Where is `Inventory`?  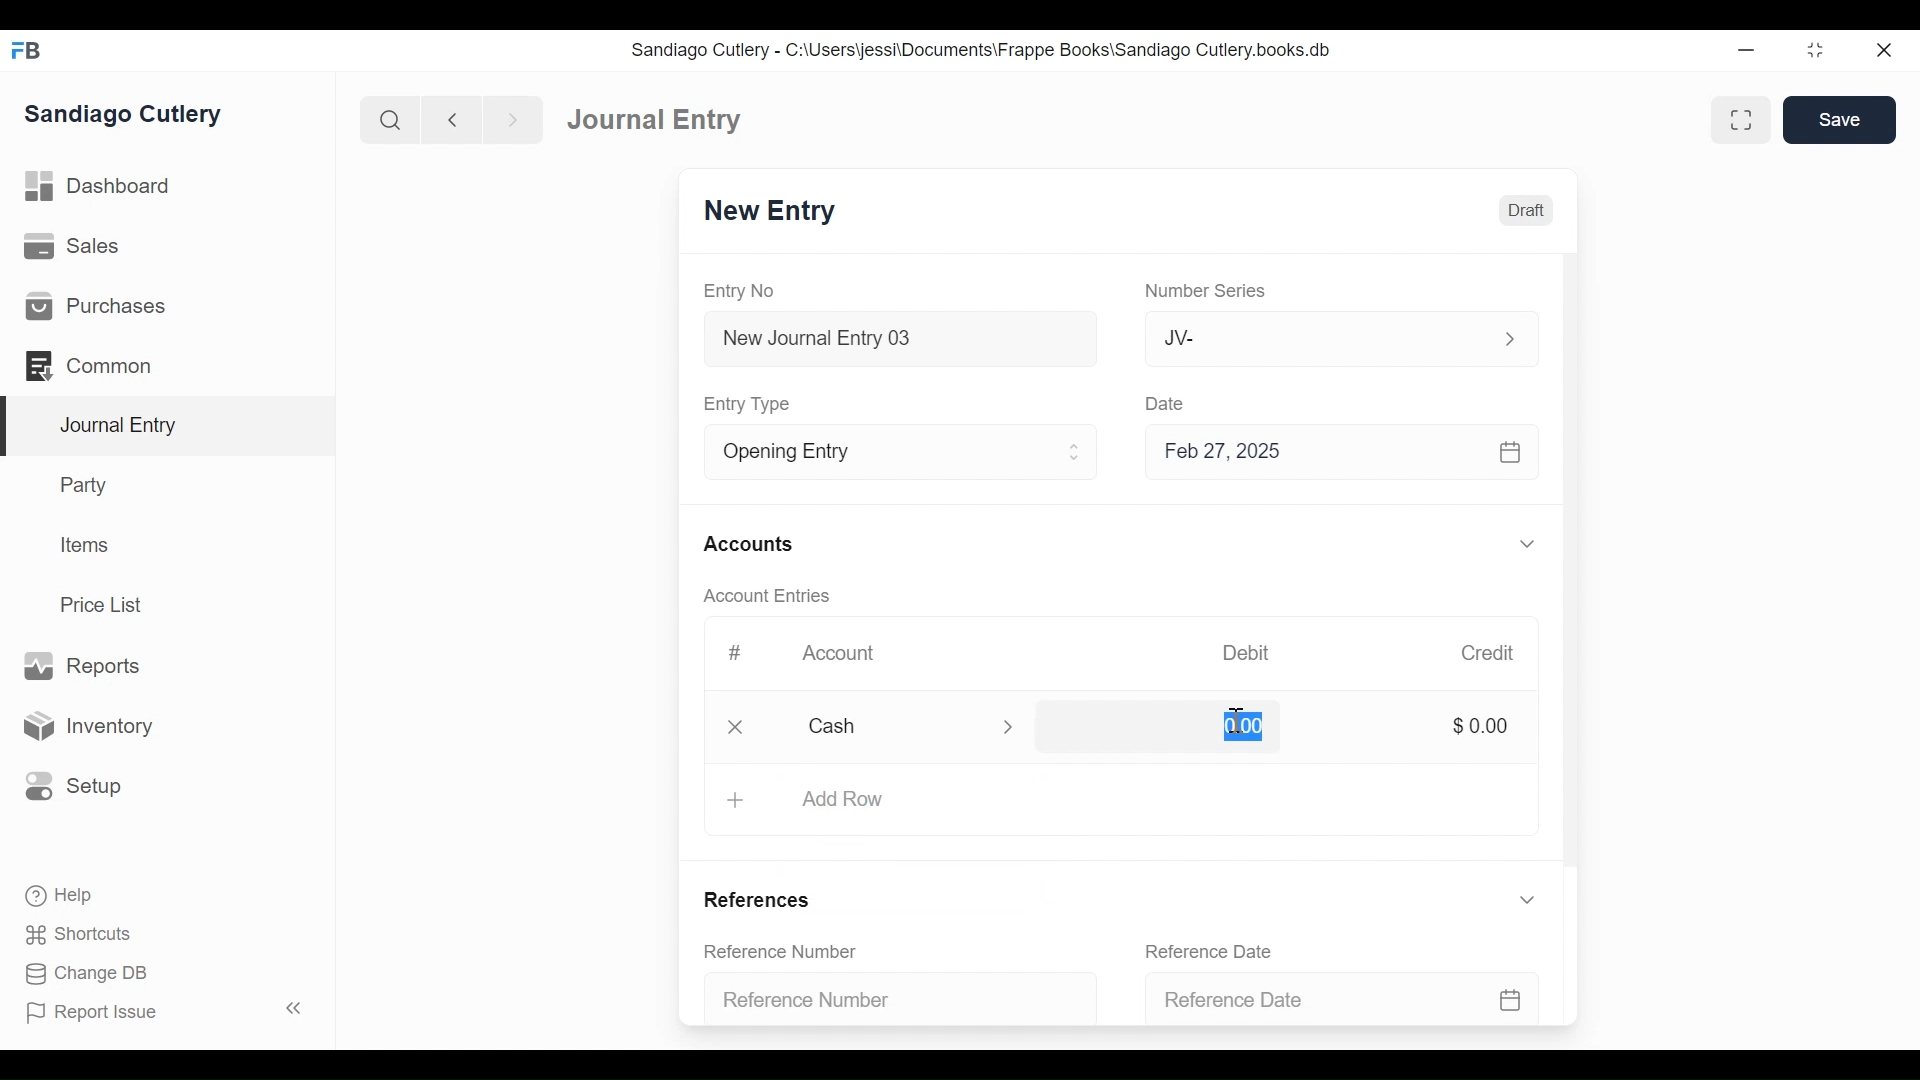
Inventory is located at coordinates (86, 725).